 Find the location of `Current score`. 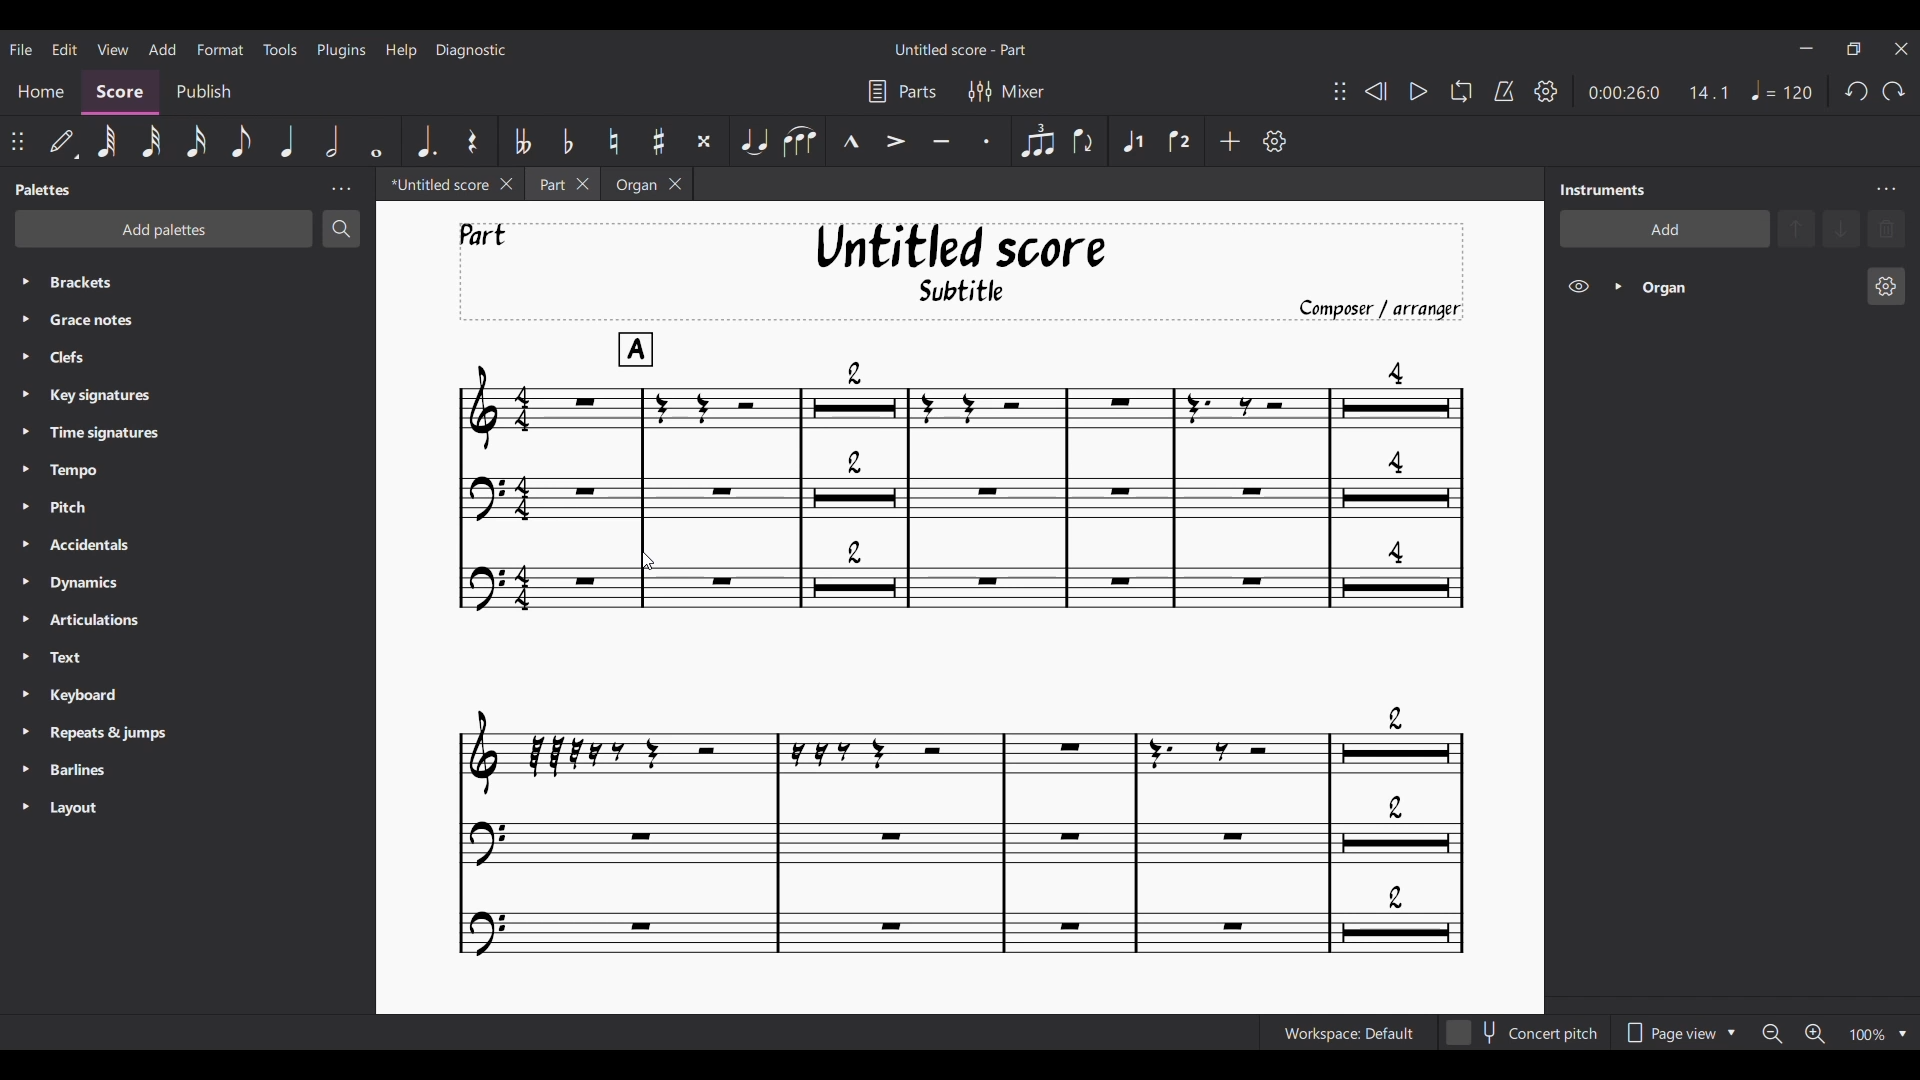

Current score is located at coordinates (961, 645).